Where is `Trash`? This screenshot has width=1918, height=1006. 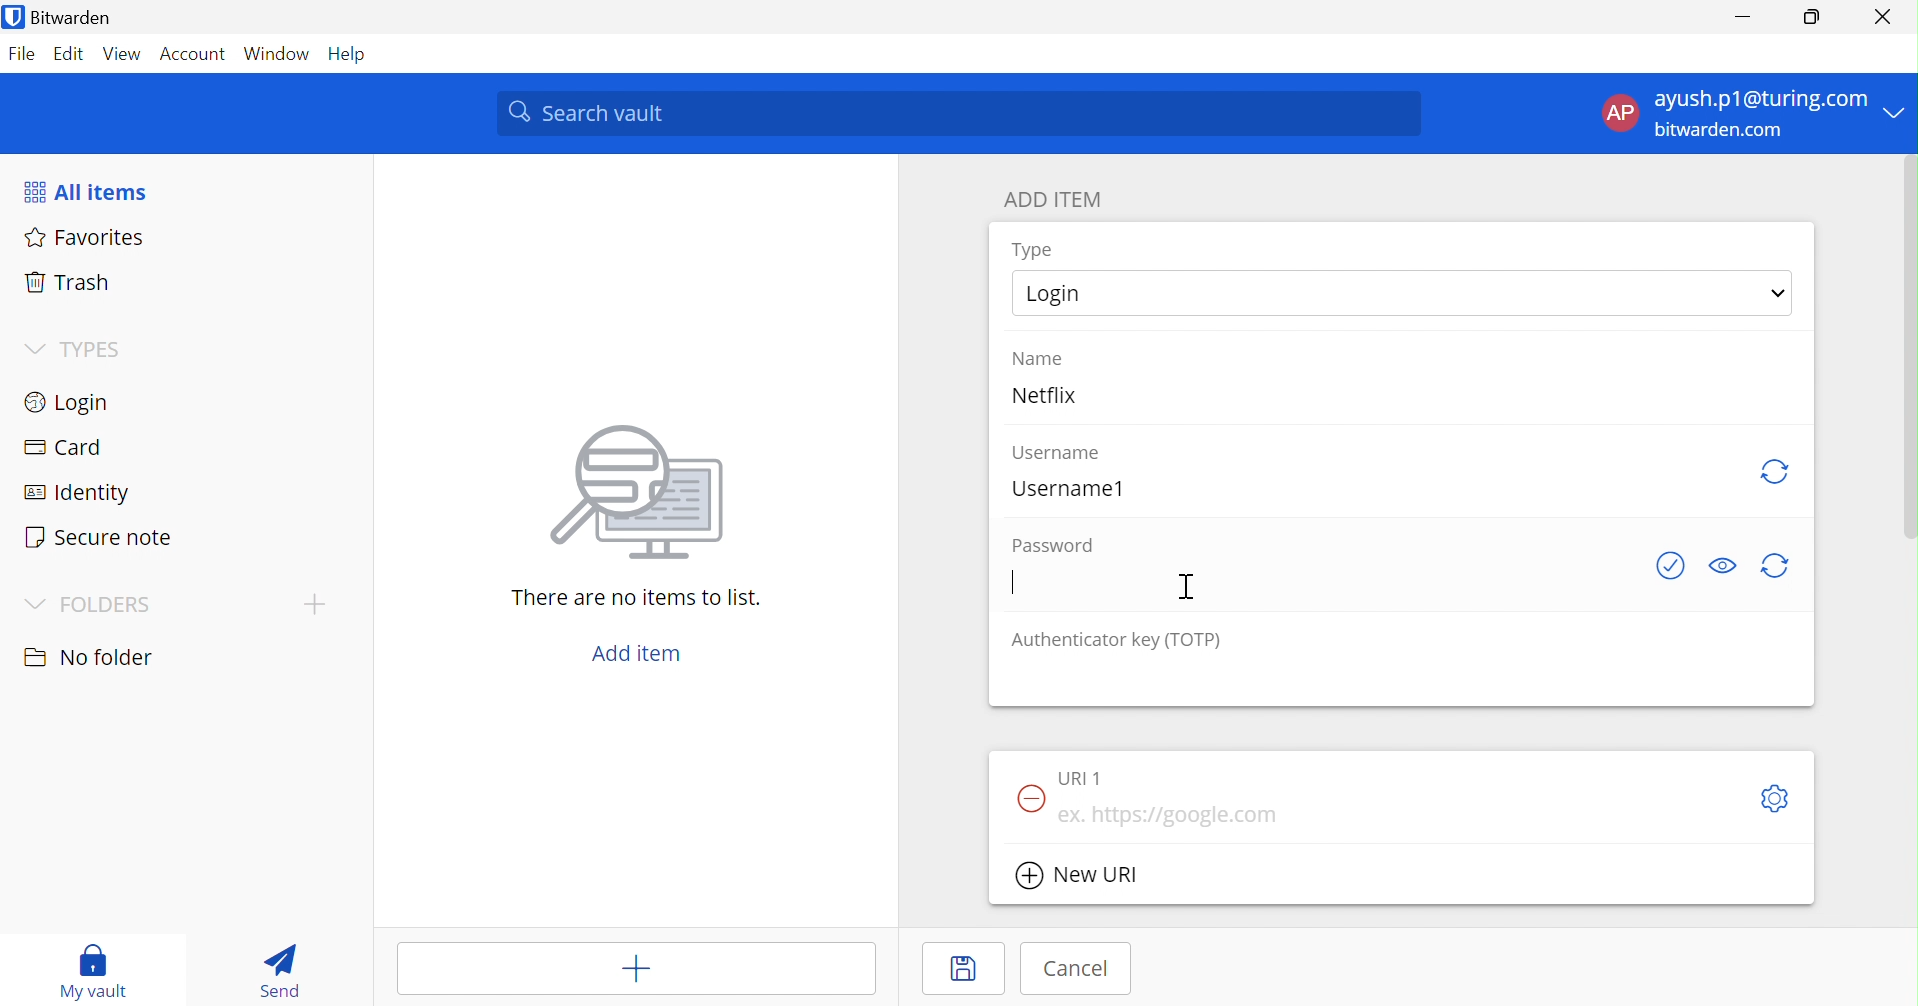
Trash is located at coordinates (66, 282).